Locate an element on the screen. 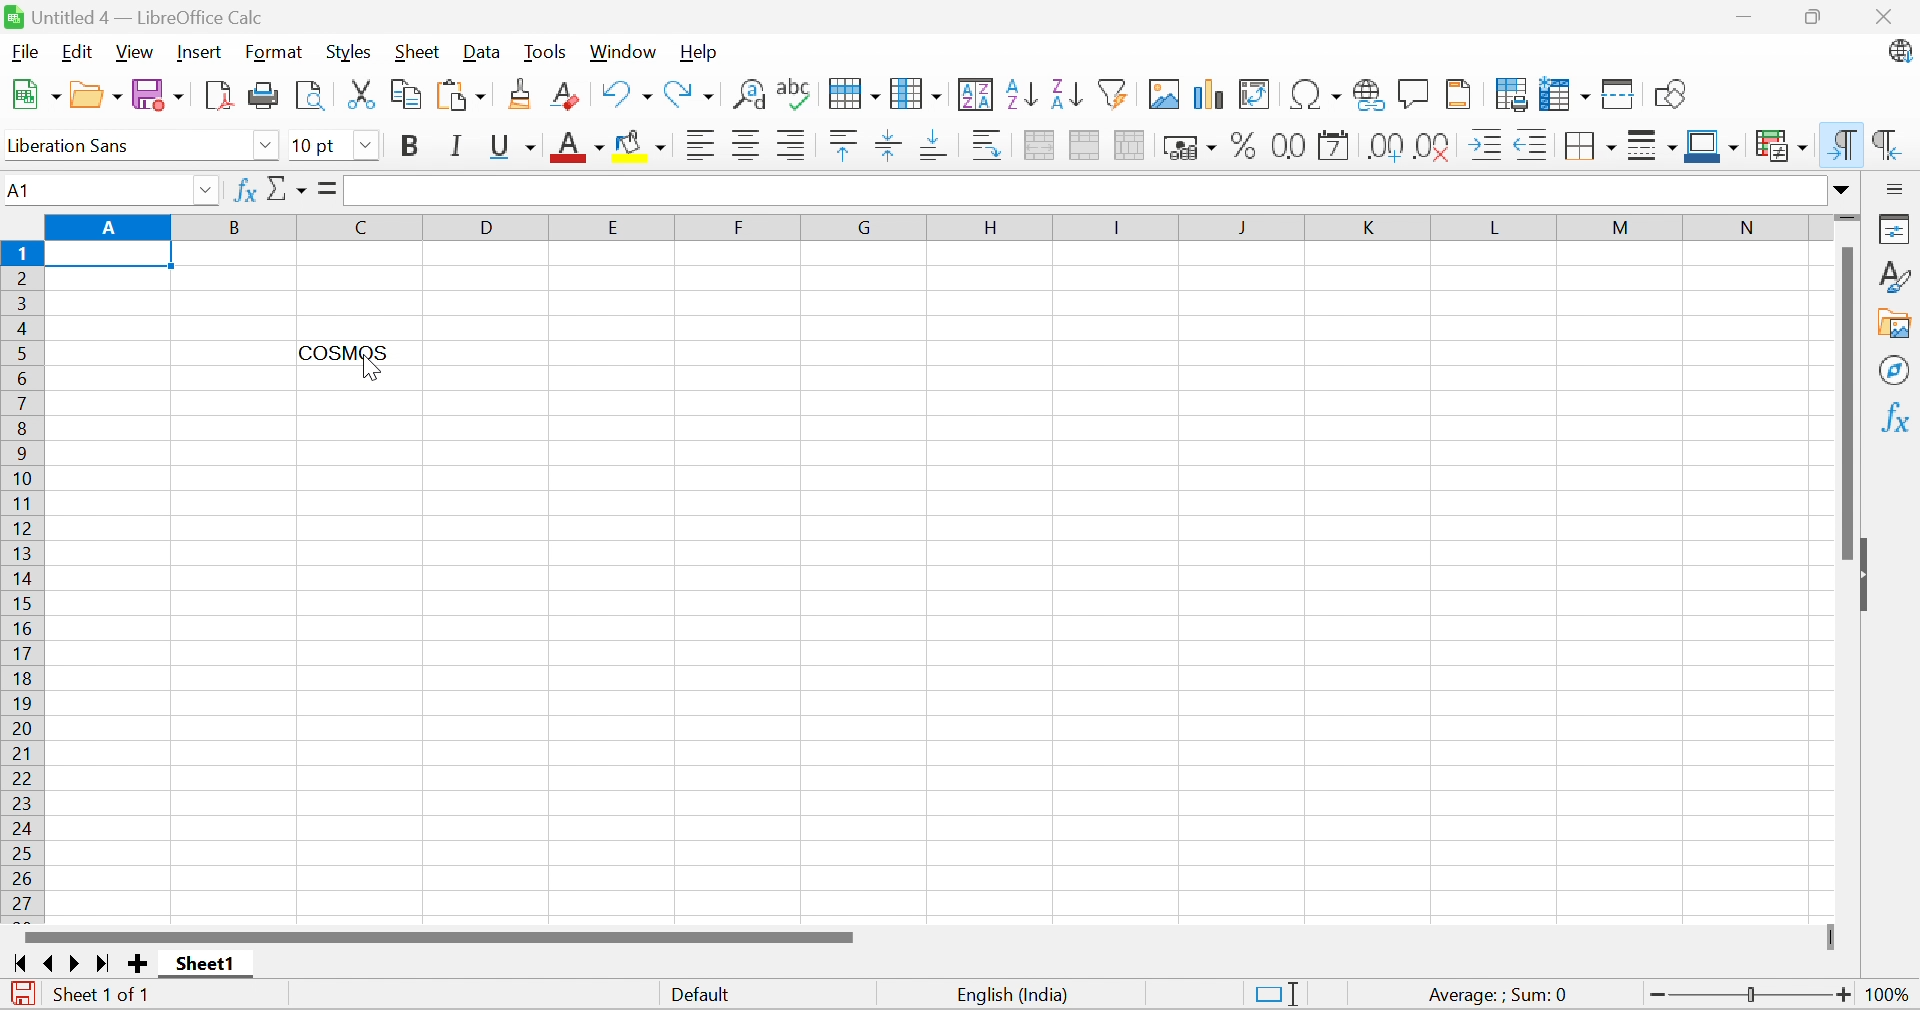 Image resolution: width=1920 pixels, height=1010 pixels. Clear Direct Formatting is located at coordinates (571, 97).